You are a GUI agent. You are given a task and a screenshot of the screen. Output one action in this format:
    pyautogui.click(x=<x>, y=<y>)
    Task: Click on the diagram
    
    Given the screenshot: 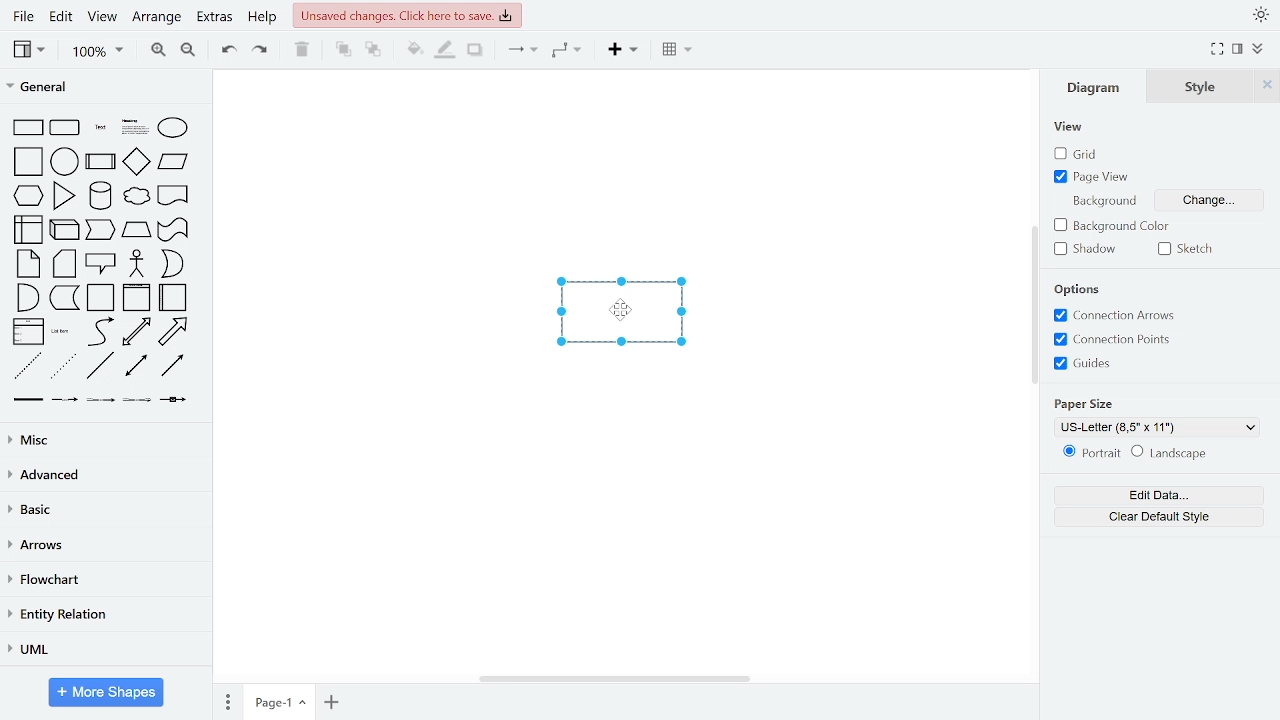 What is the action you would take?
    pyautogui.click(x=1098, y=88)
    